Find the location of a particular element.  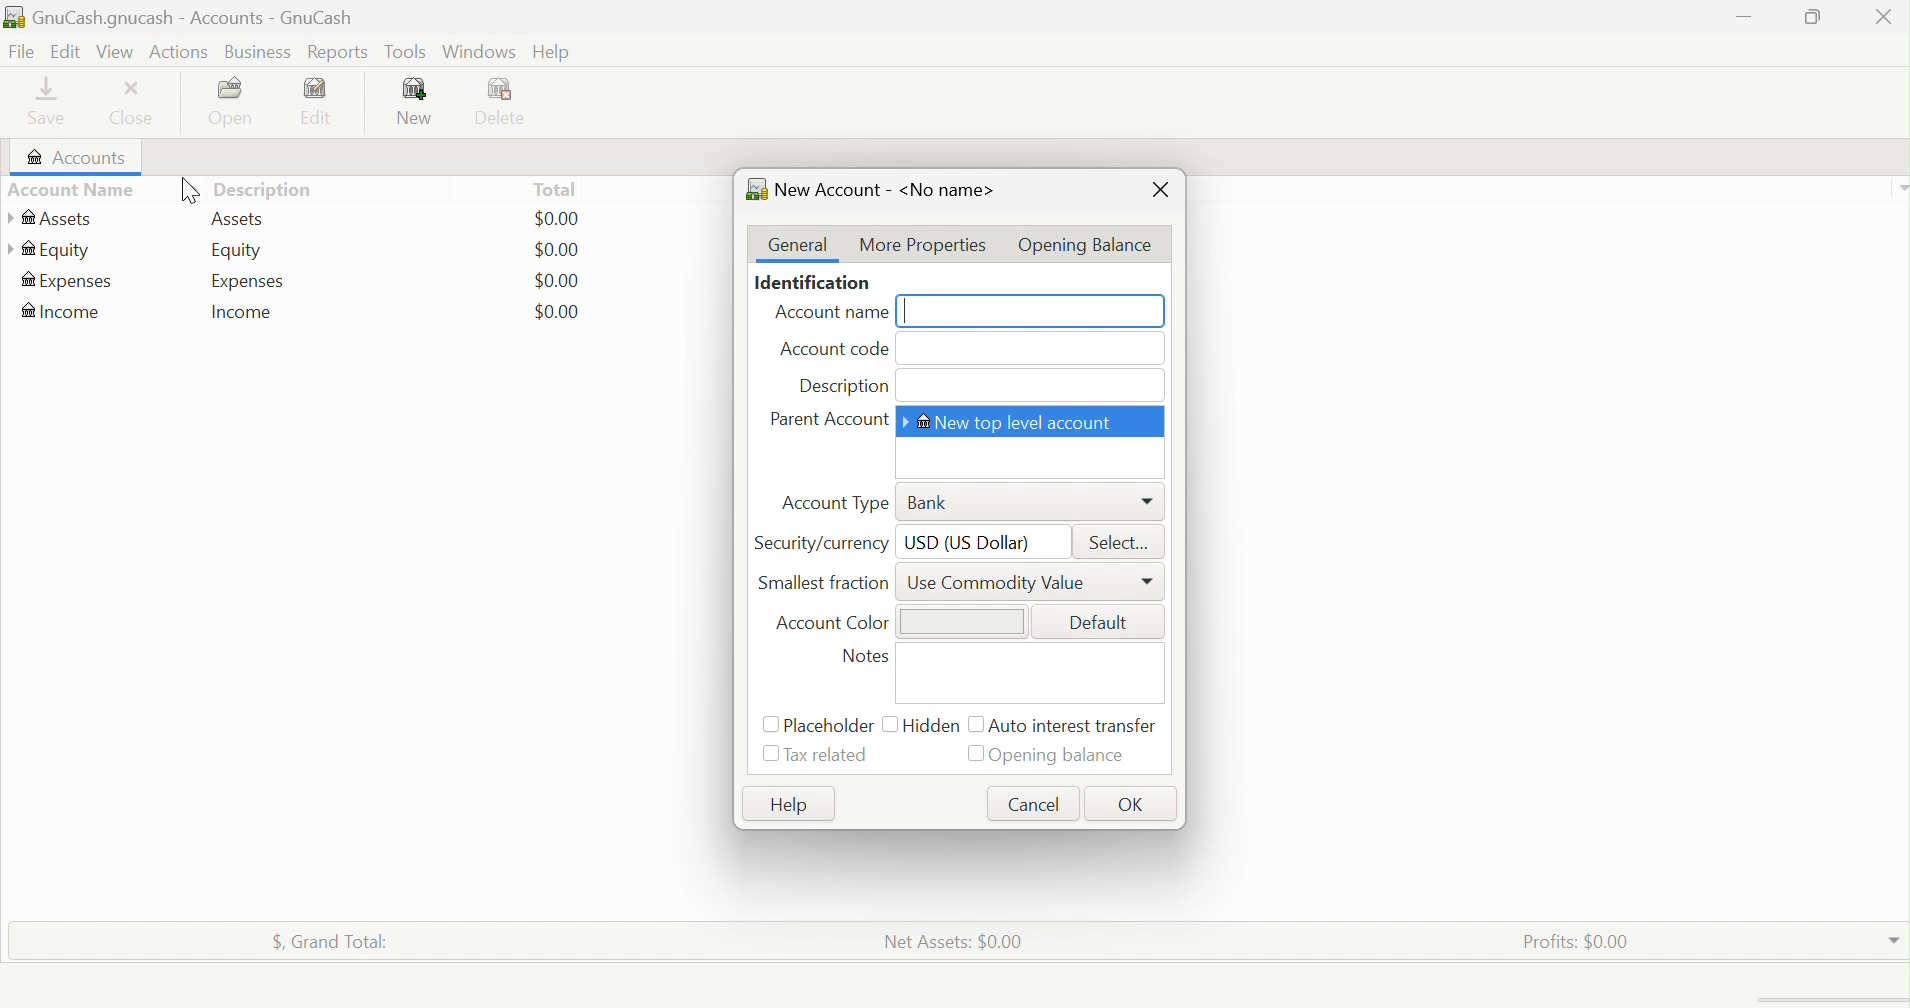

Drop Down is located at coordinates (1894, 936).